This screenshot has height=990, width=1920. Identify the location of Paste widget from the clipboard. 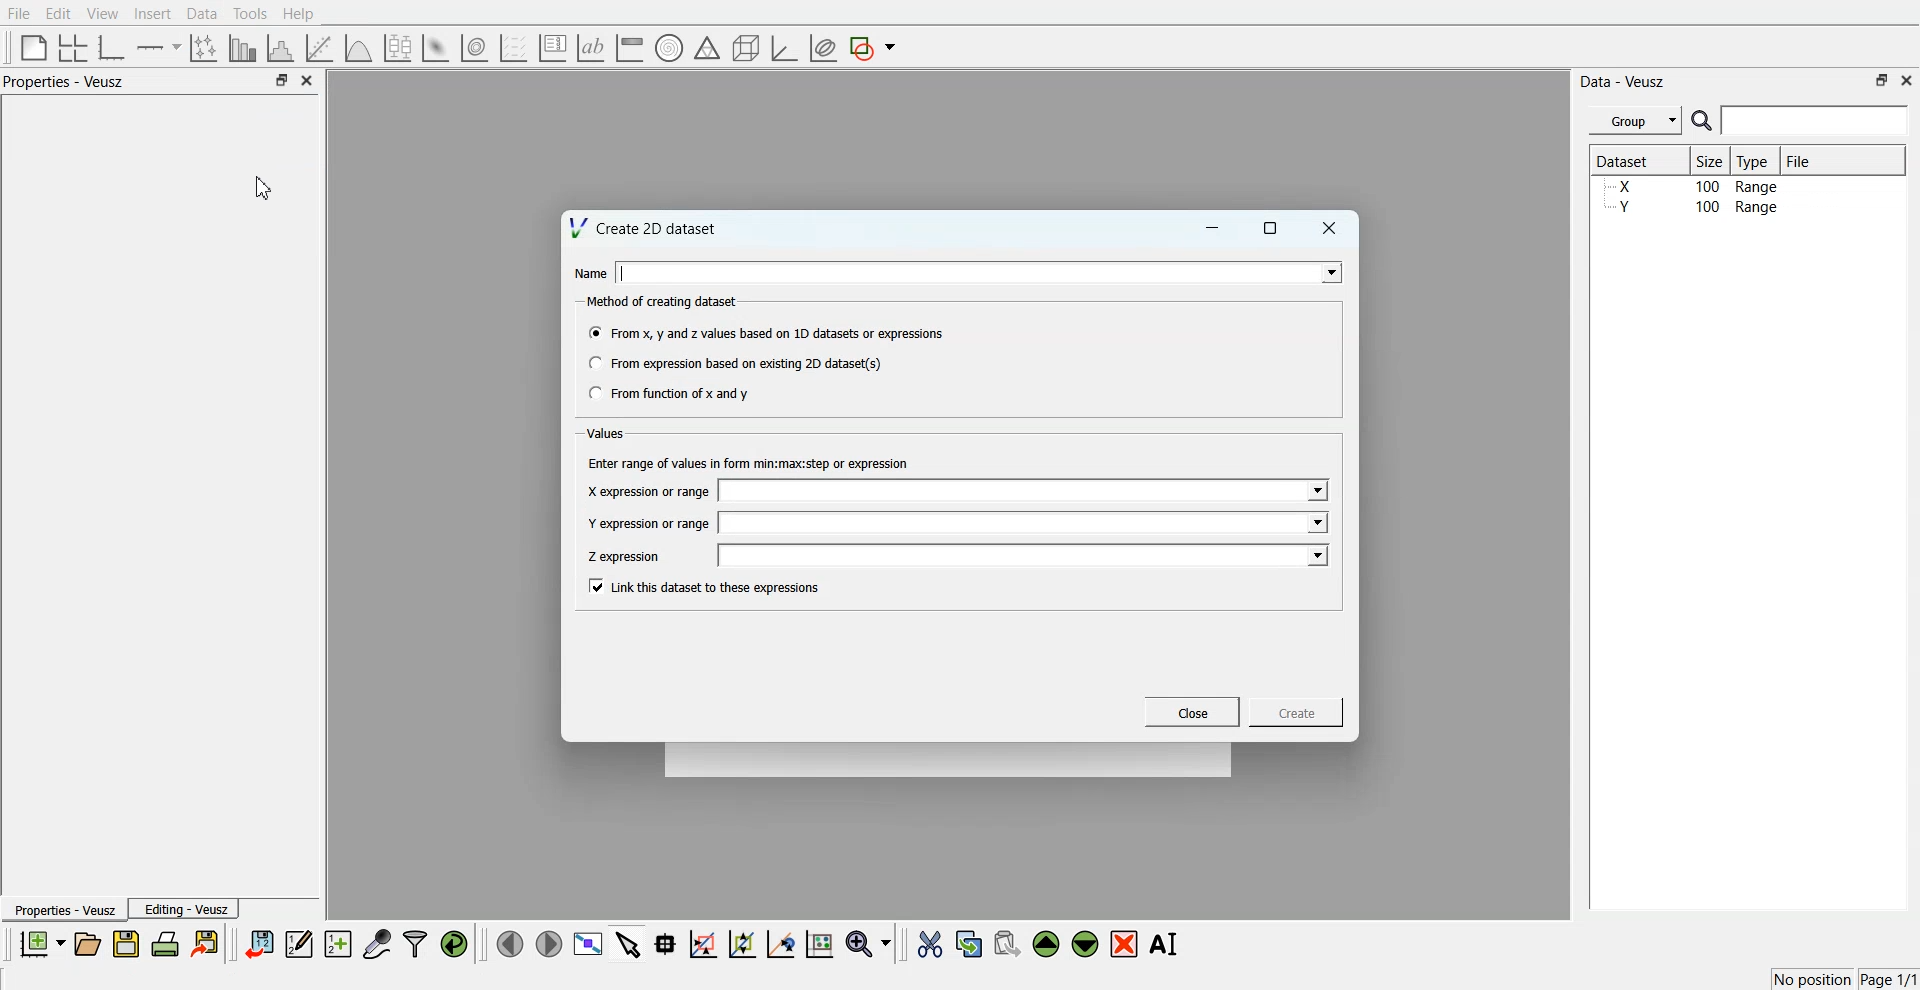
(1007, 942).